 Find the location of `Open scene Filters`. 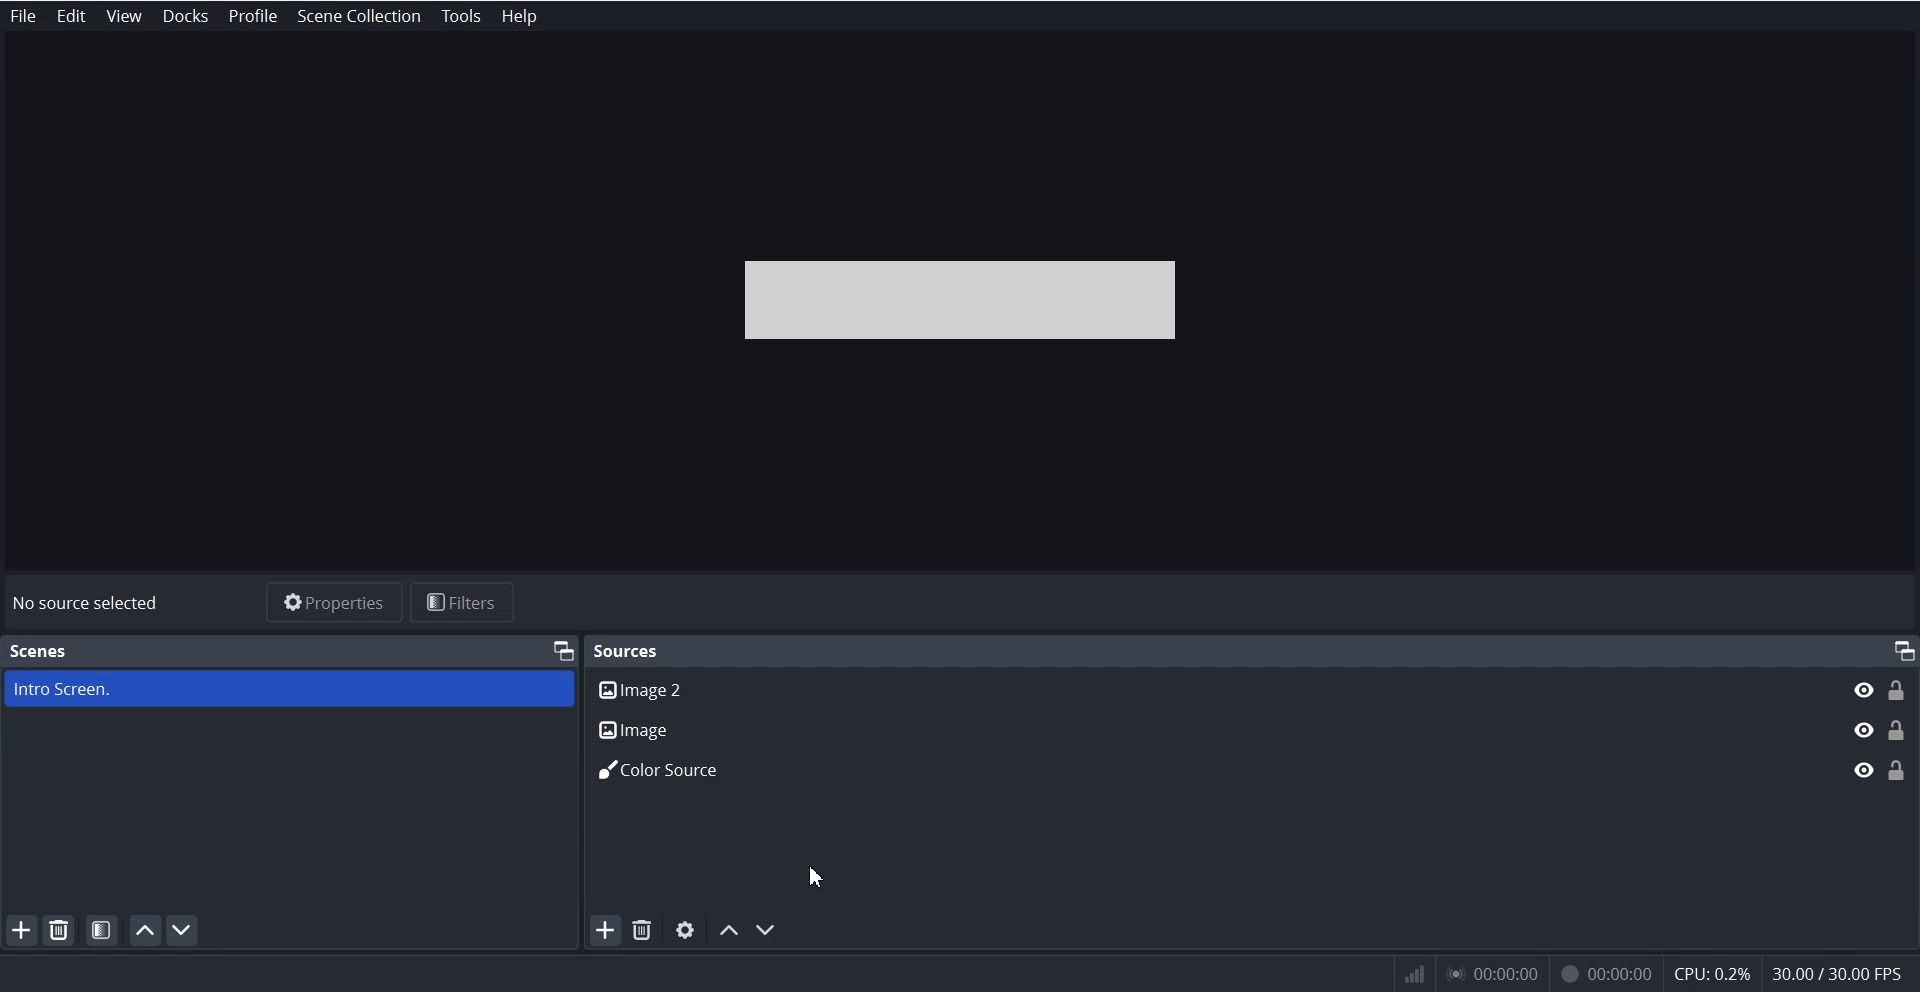

Open scene Filters is located at coordinates (103, 929).